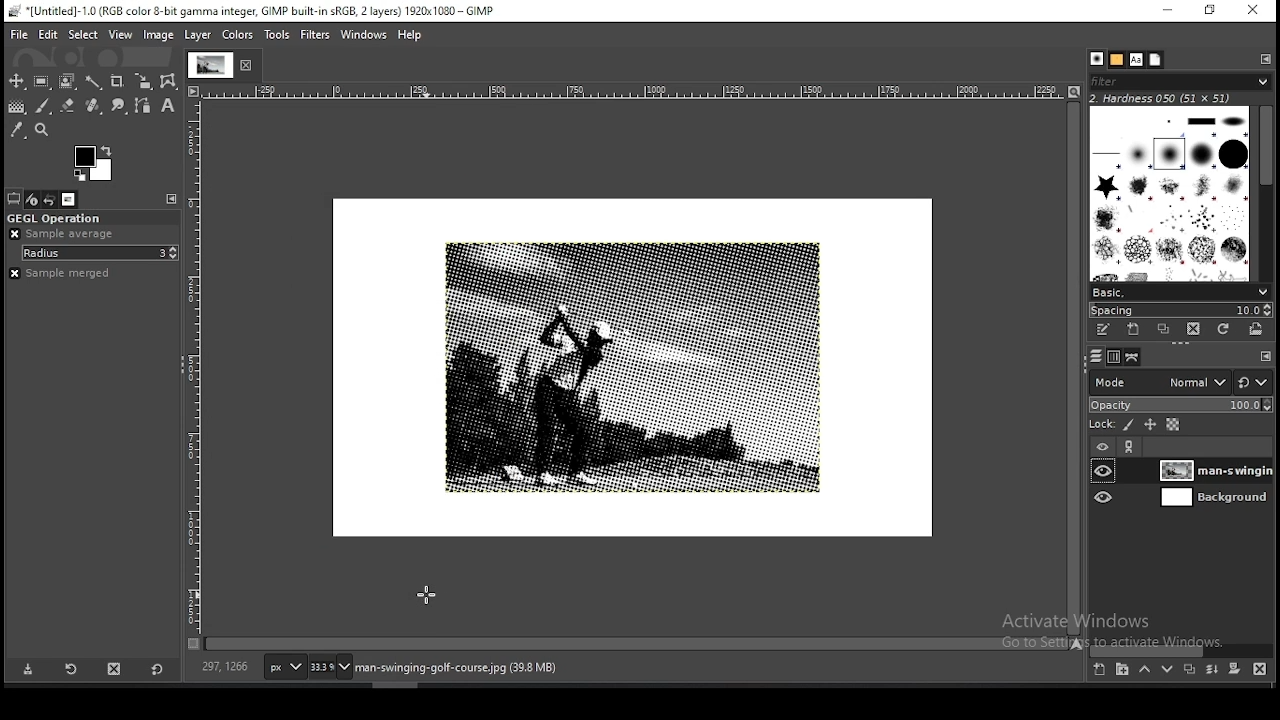 The height and width of the screenshot is (720, 1280). What do you see at coordinates (43, 106) in the screenshot?
I see `paintbrush tool` at bounding box center [43, 106].